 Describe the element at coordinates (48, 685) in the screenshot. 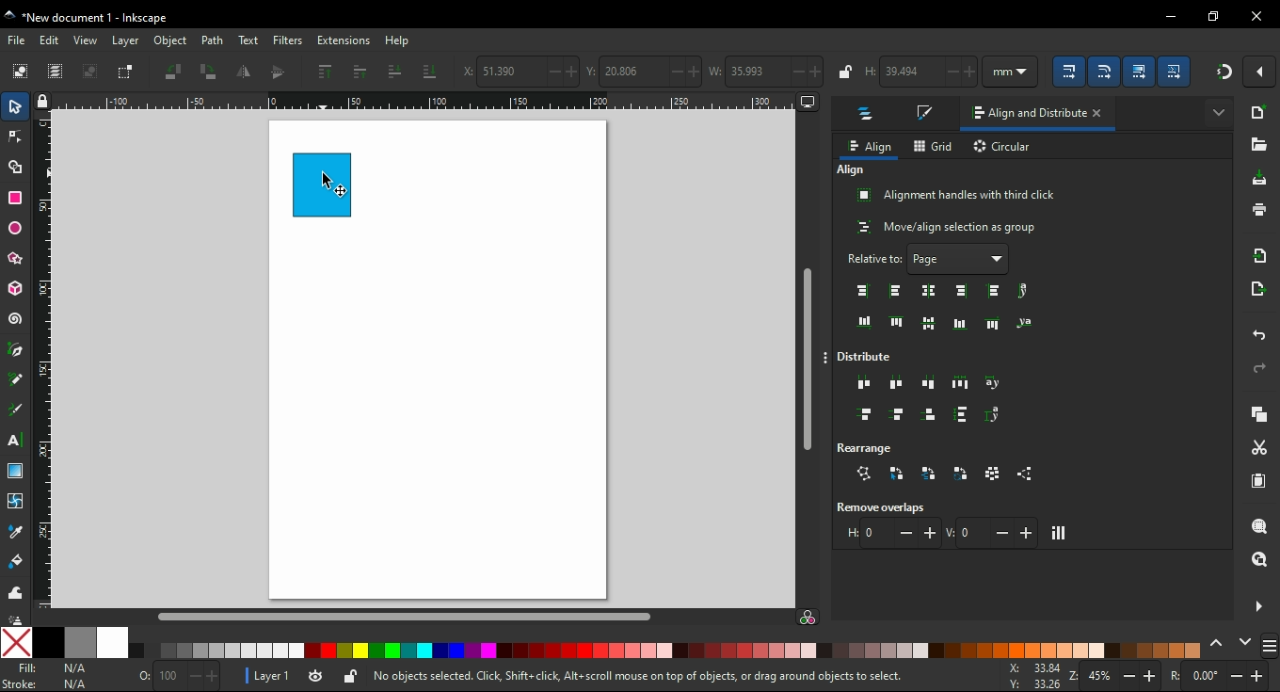

I see `stroke color` at that location.